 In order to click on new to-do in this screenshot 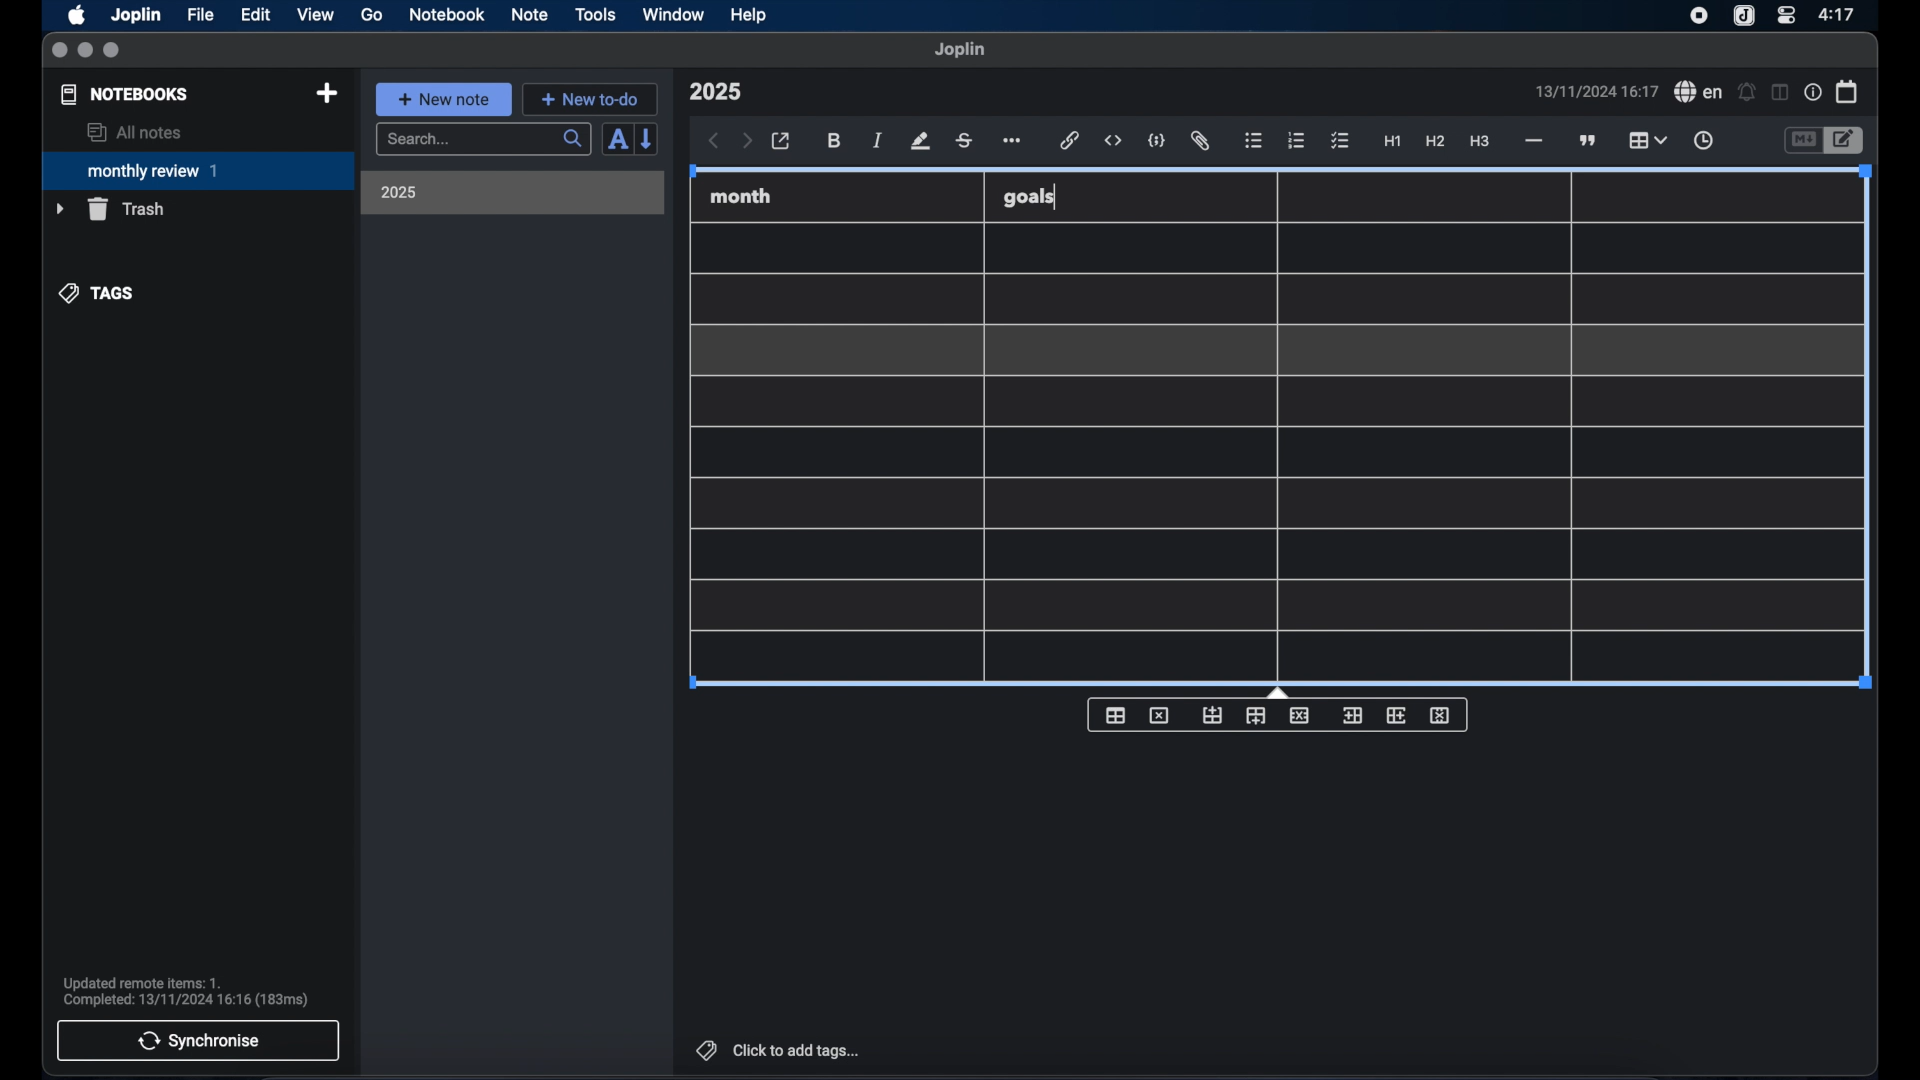, I will do `click(591, 99)`.